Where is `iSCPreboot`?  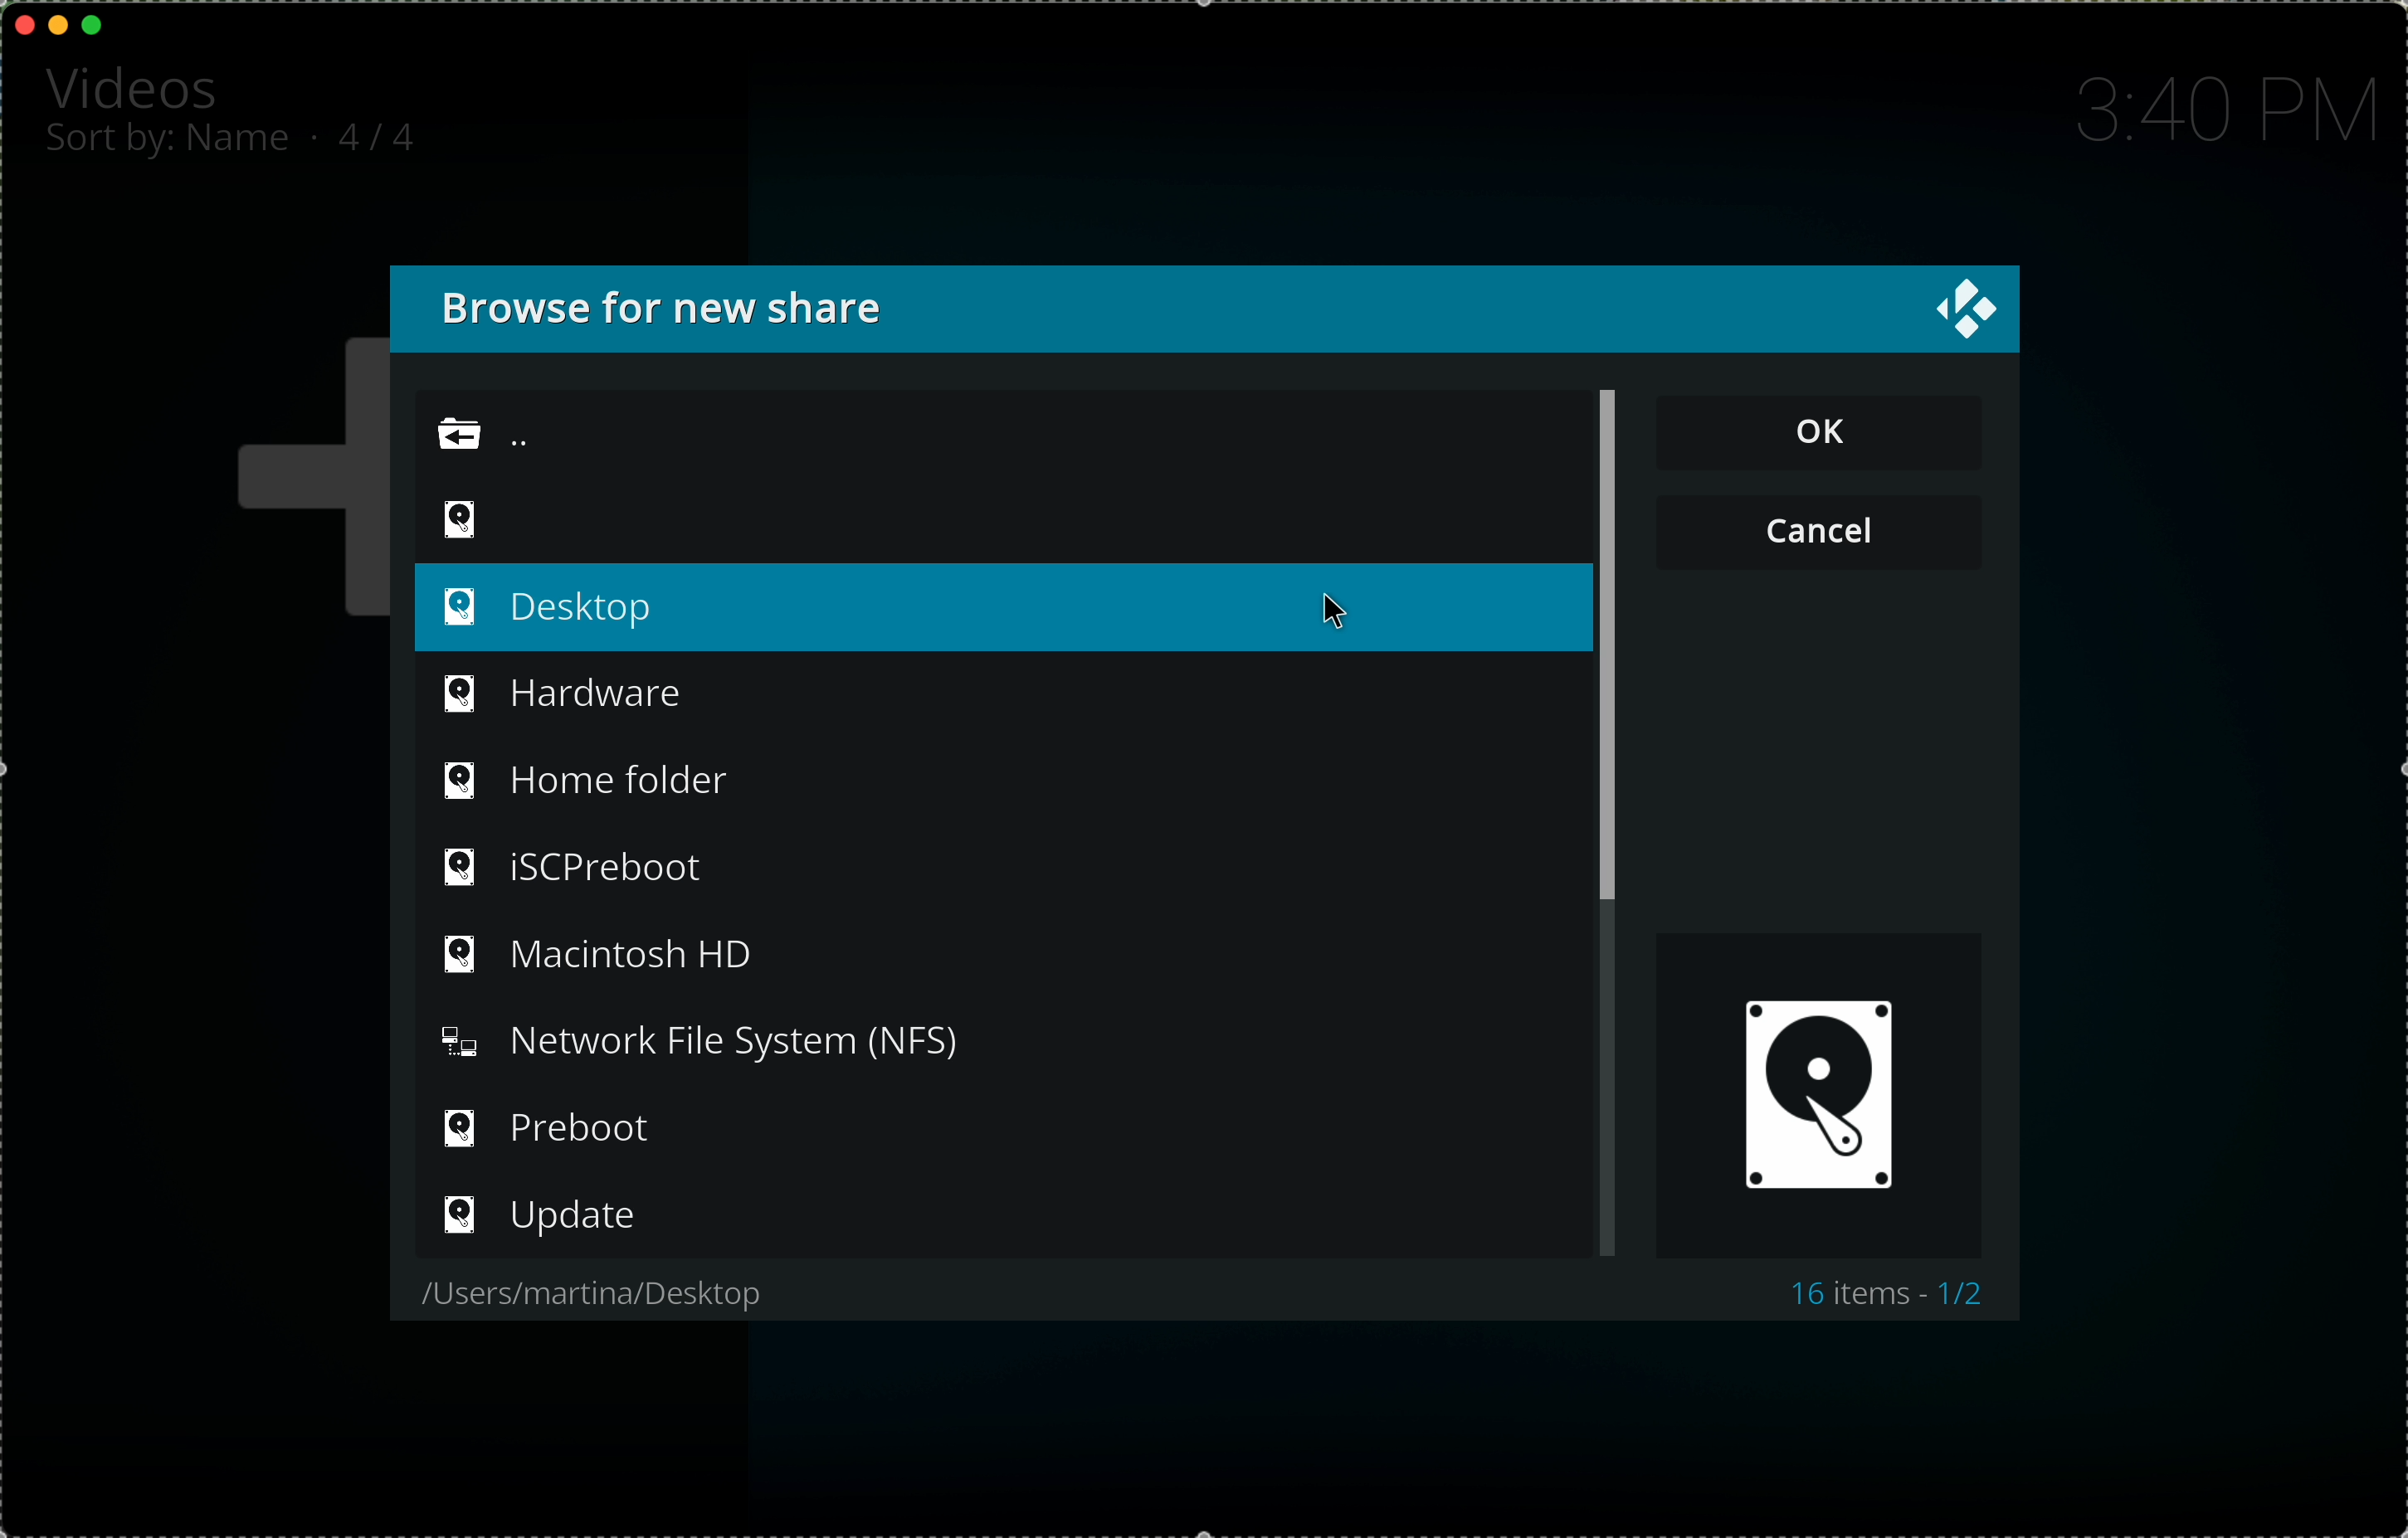 iSCPreboot is located at coordinates (585, 870).